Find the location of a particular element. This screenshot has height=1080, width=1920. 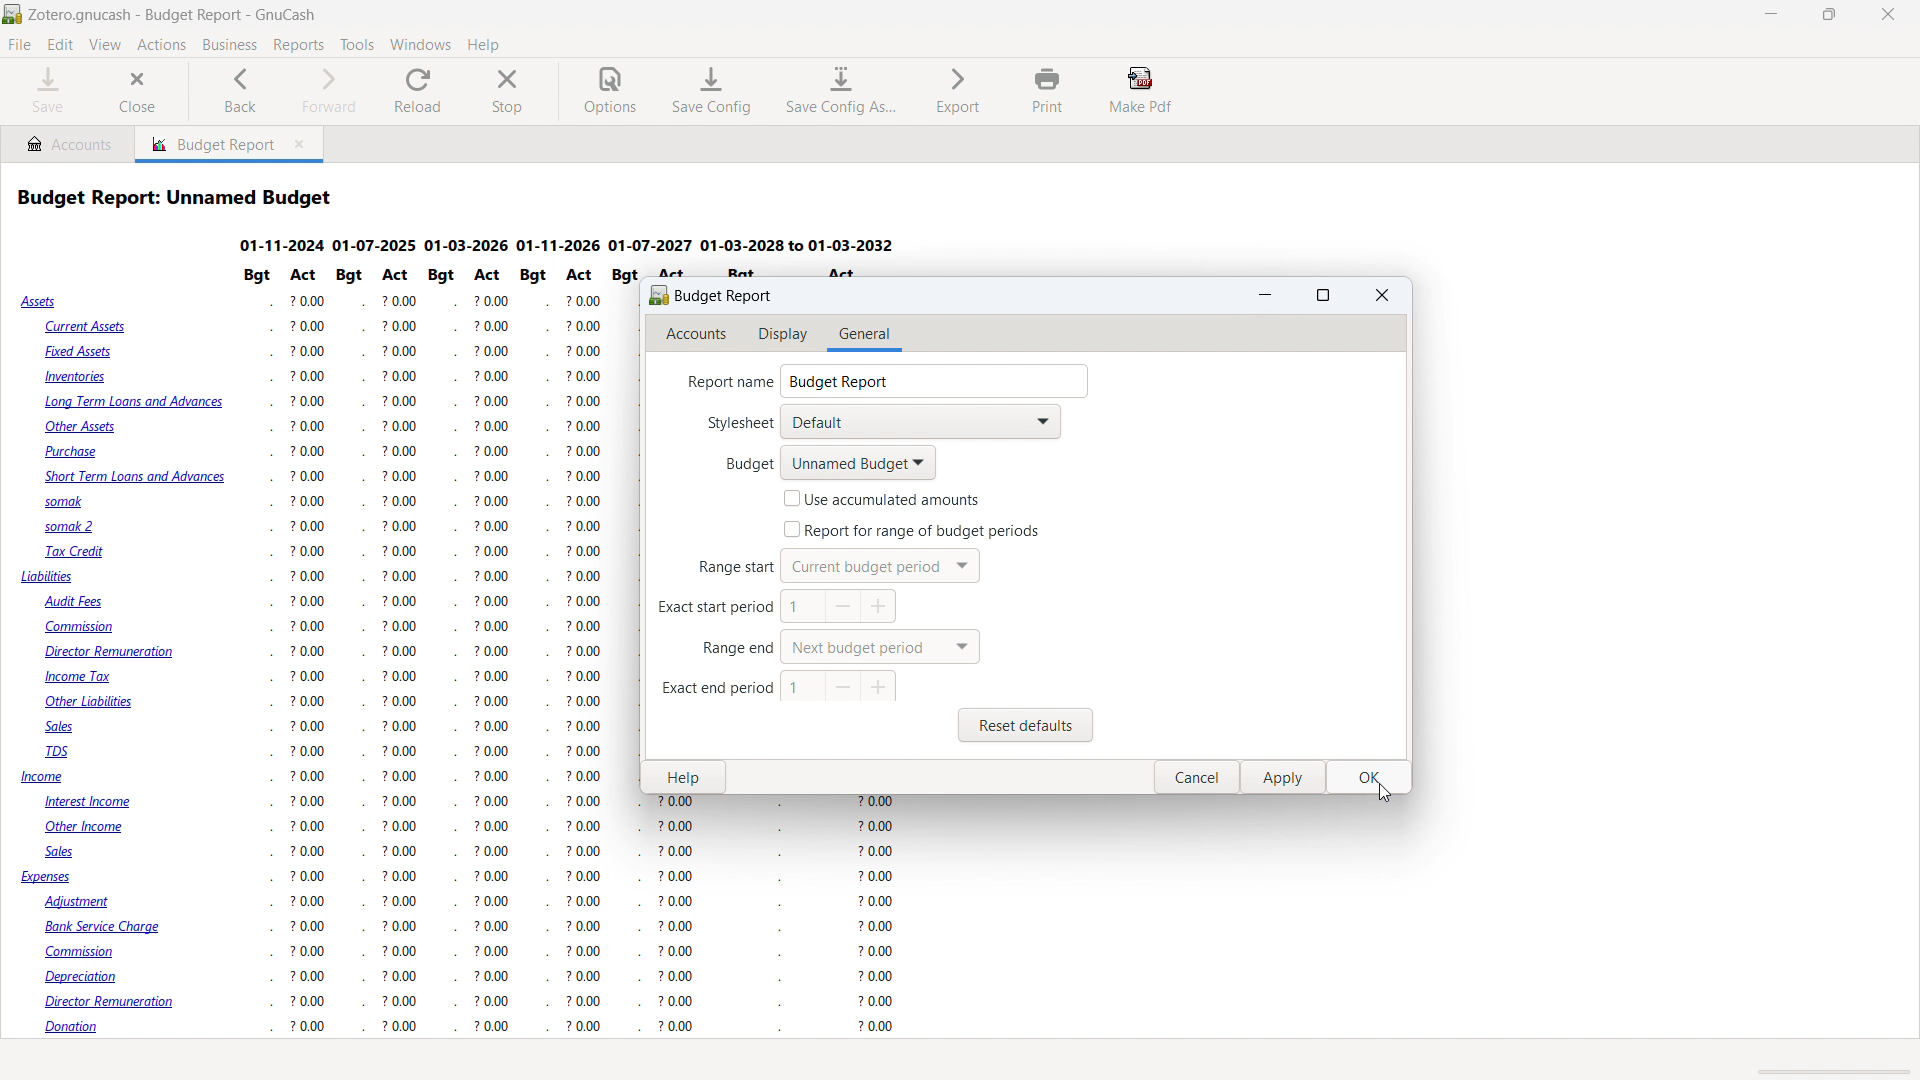

select budget is located at coordinates (858, 463).